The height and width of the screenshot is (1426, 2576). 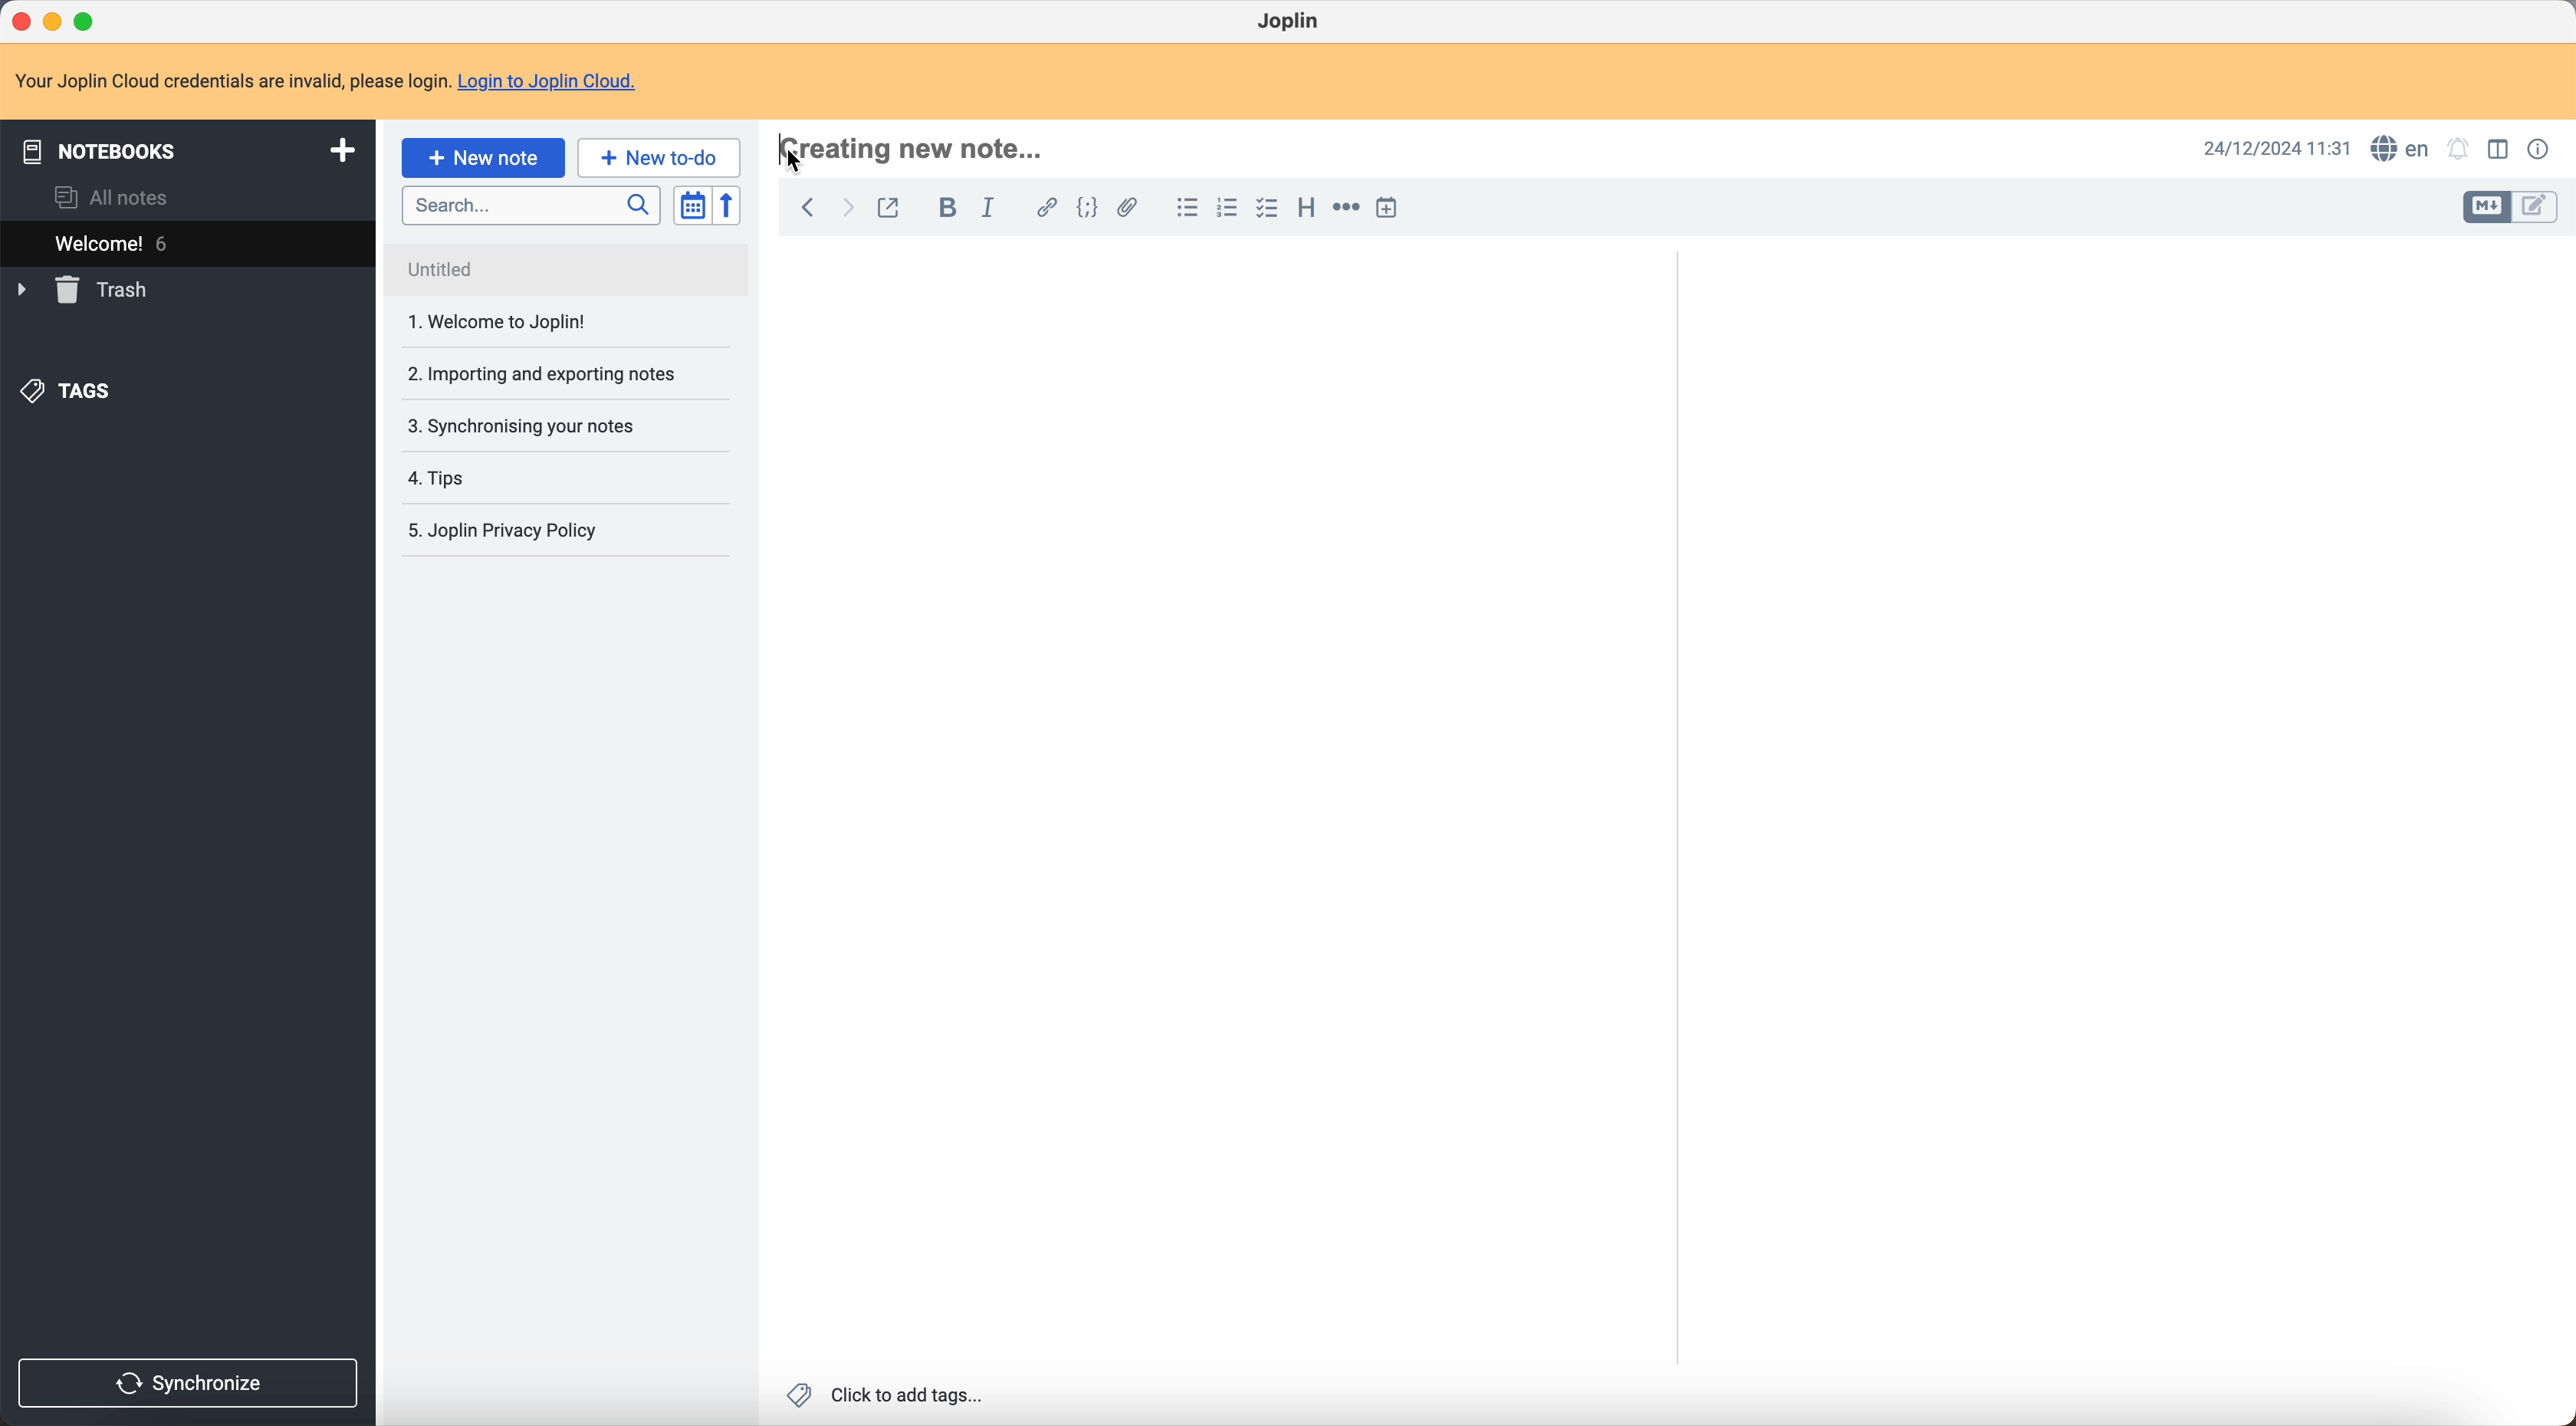 I want to click on trash, so click(x=84, y=290).